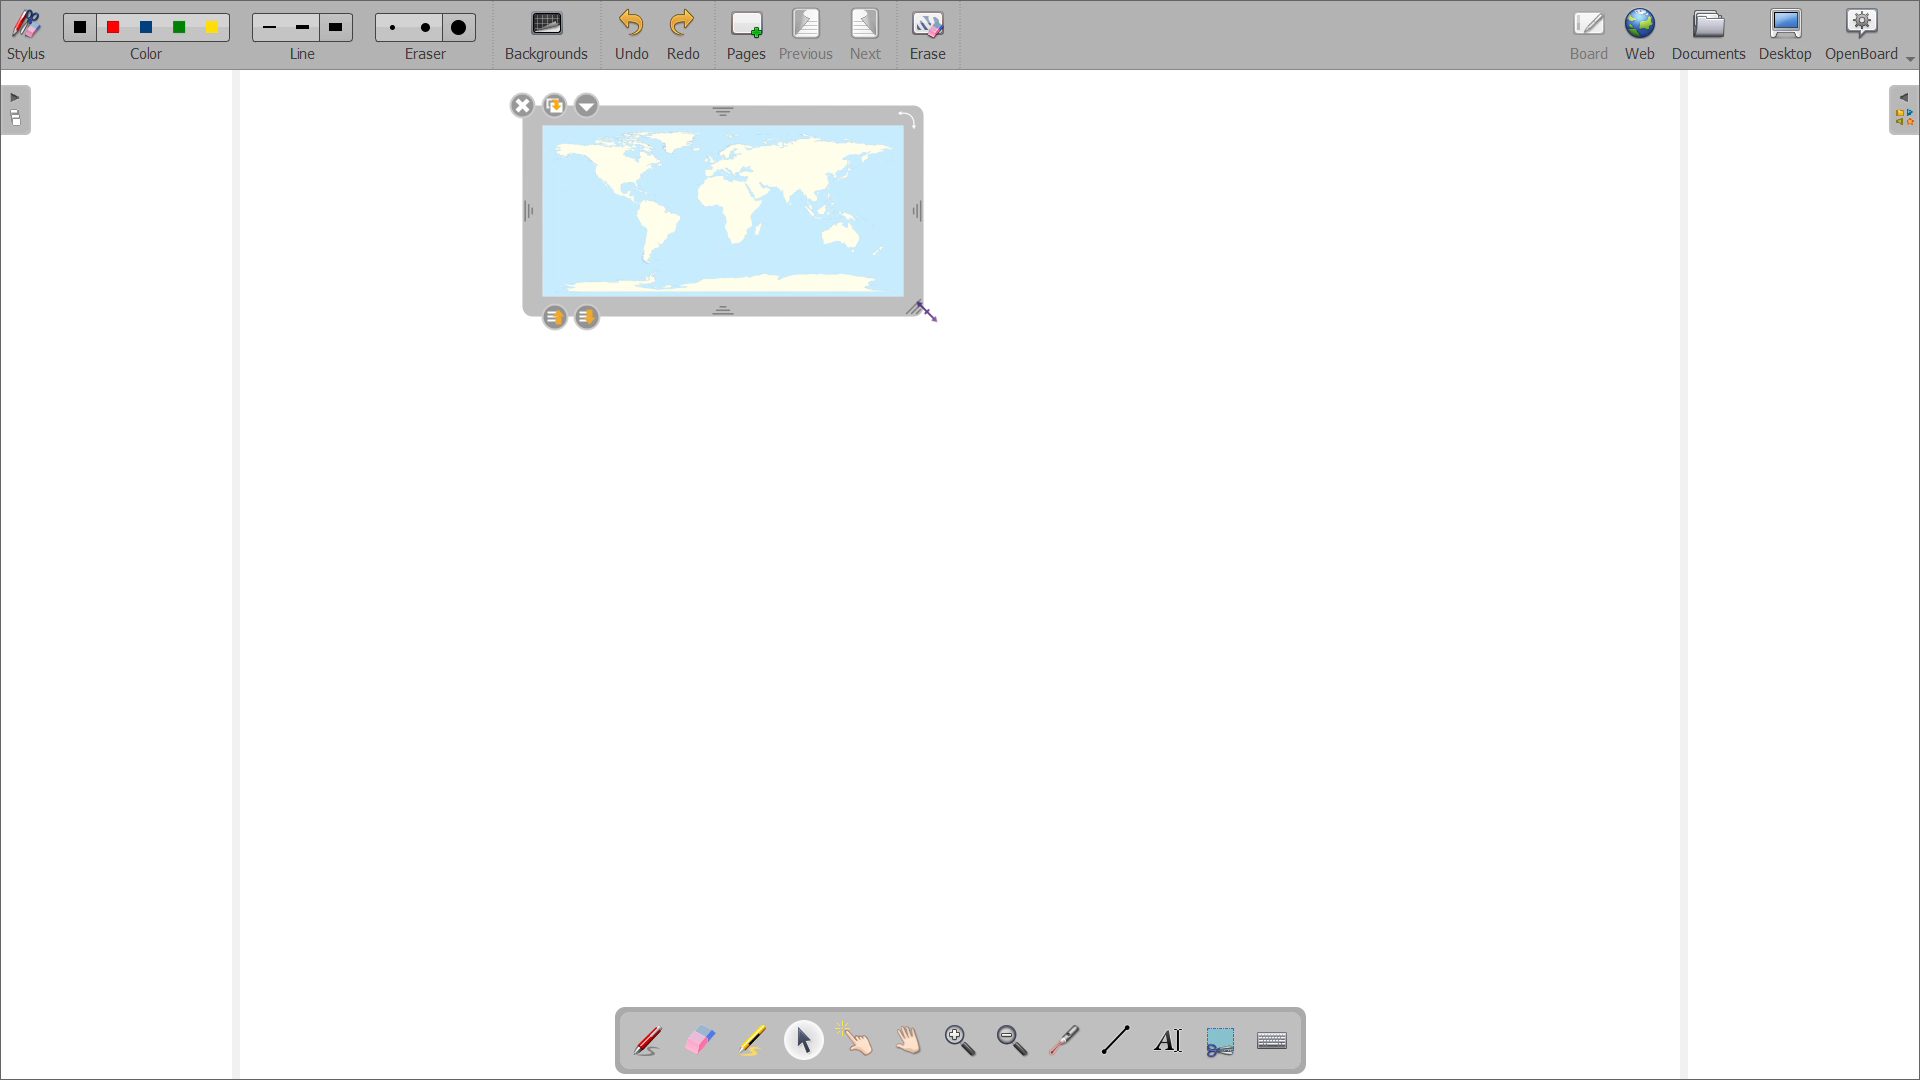 The height and width of the screenshot is (1080, 1920). Describe the element at coordinates (649, 1040) in the screenshot. I see `add annotations` at that location.